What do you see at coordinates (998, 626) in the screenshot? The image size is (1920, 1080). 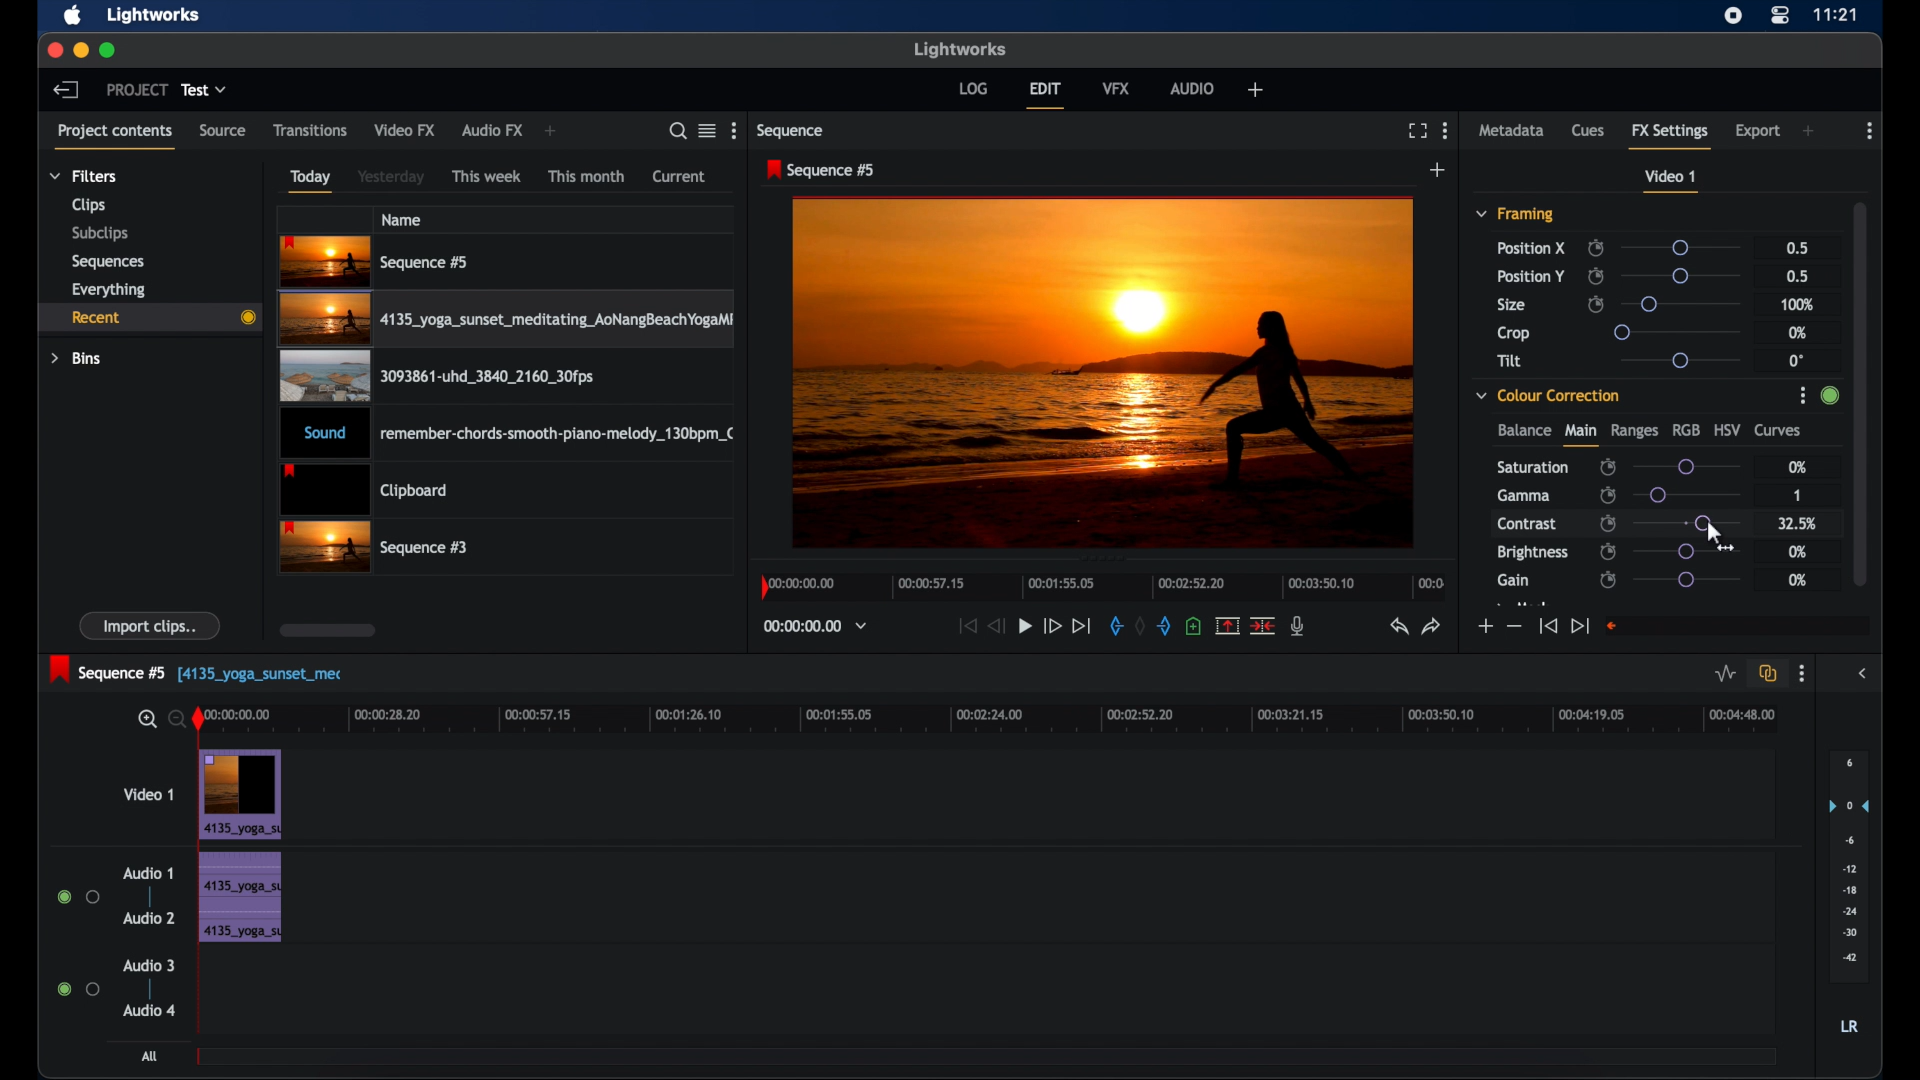 I see `rewind` at bounding box center [998, 626].